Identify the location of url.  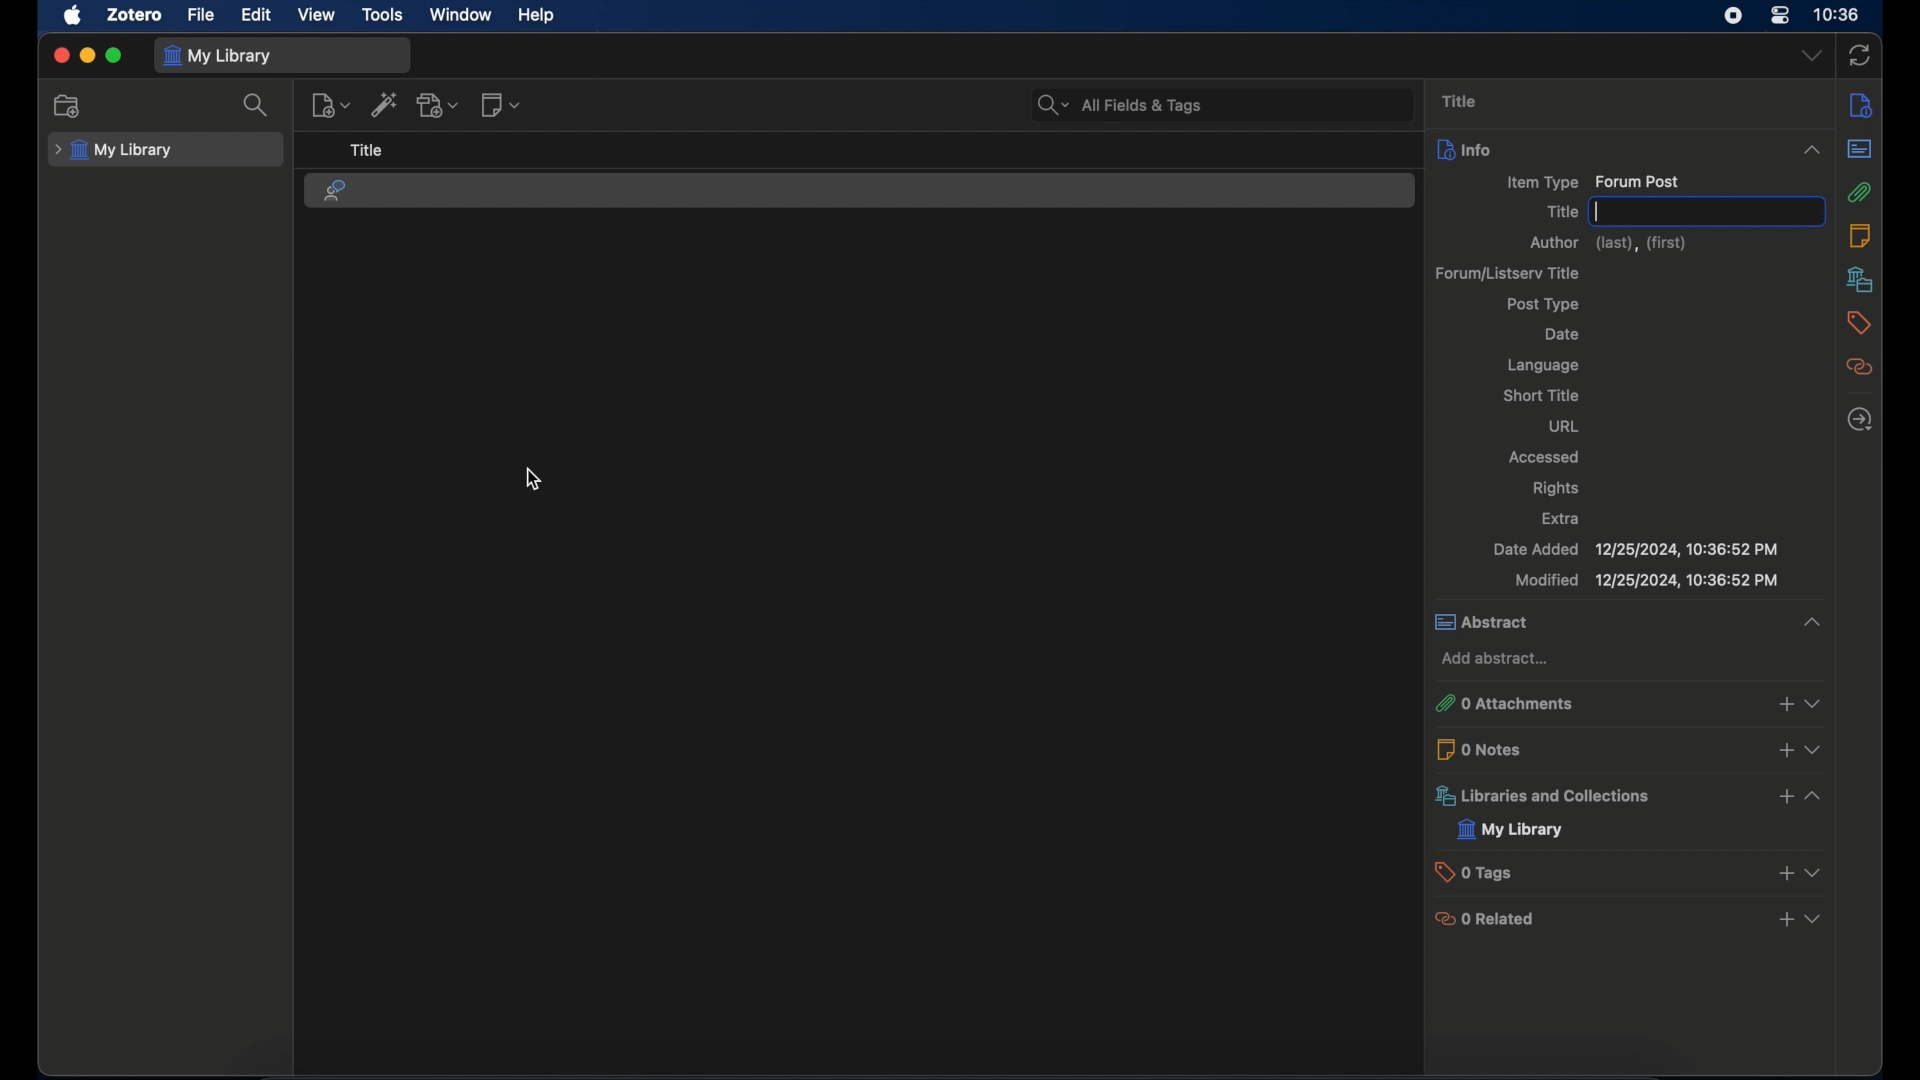
(1564, 425).